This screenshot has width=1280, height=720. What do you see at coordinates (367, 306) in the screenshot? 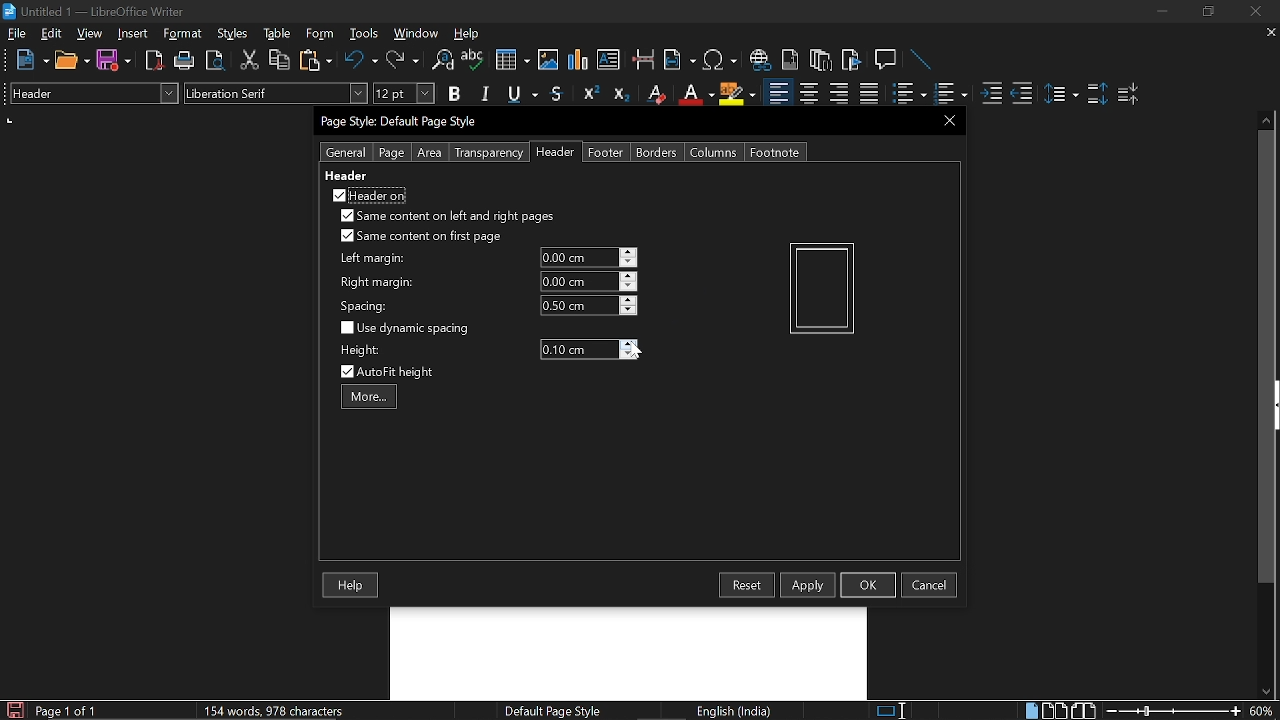
I see `spacing` at bounding box center [367, 306].